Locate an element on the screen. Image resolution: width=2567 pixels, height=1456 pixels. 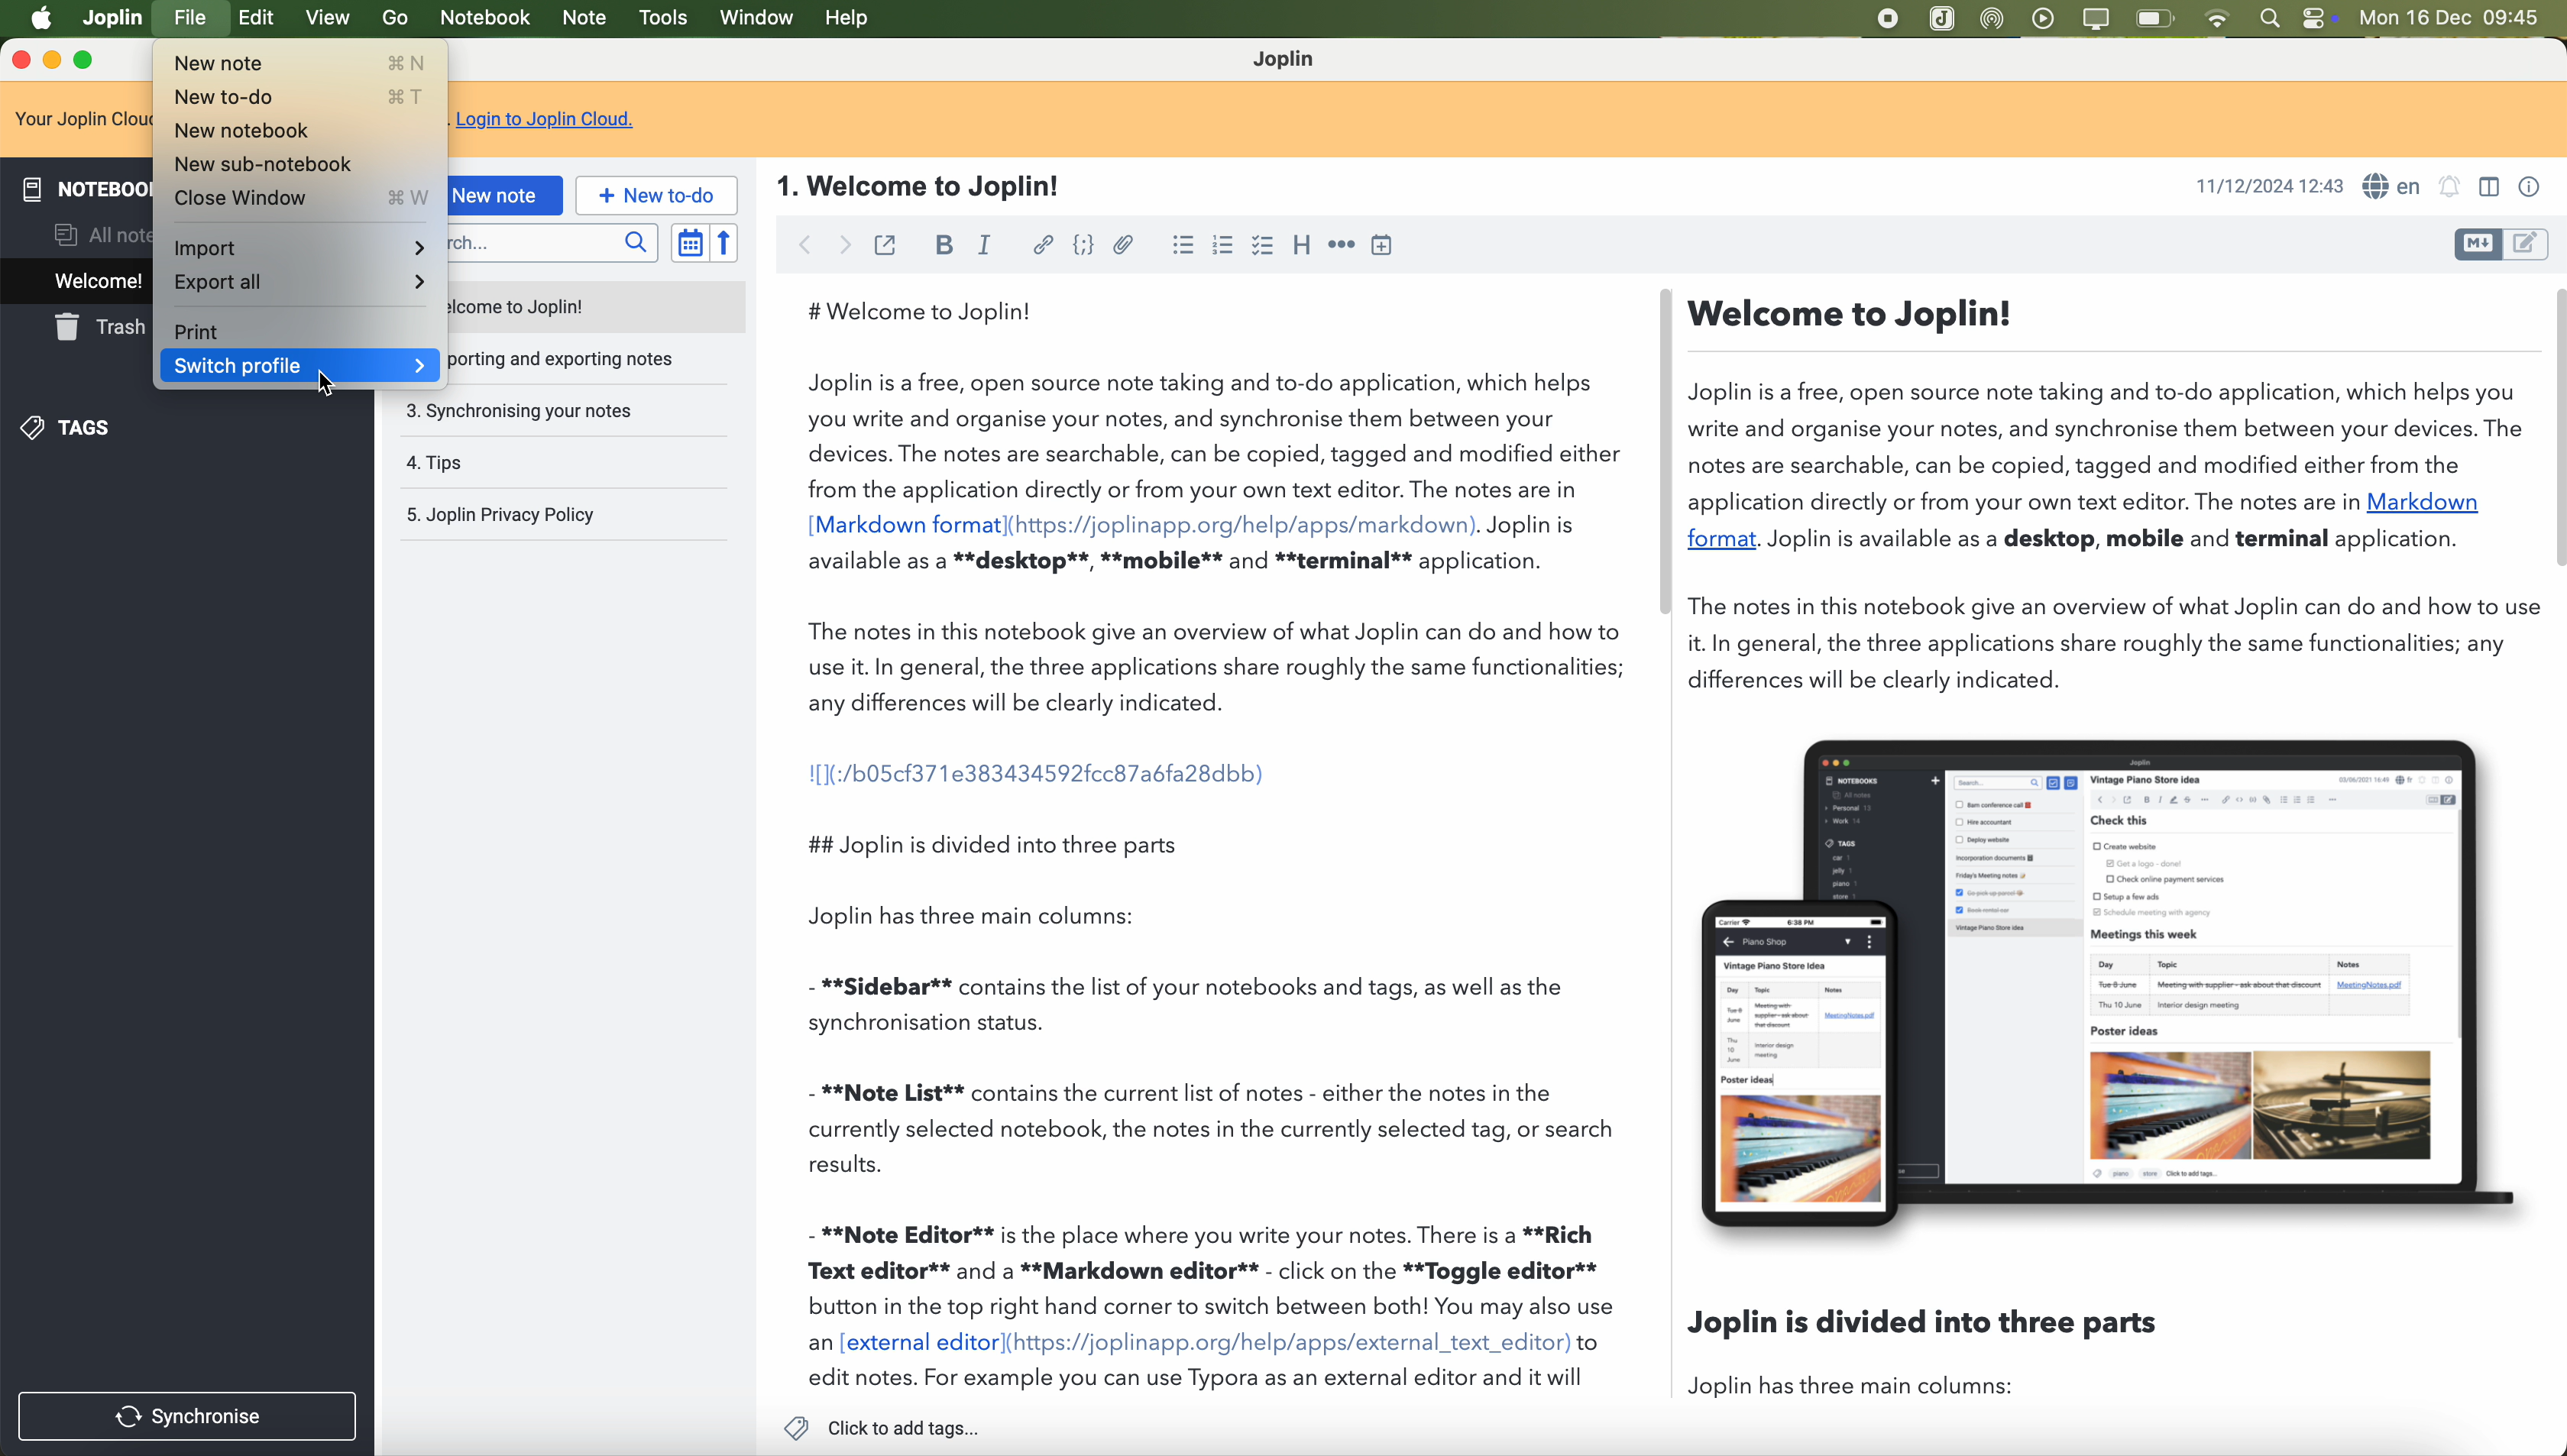
Joplin has three main columns: is located at coordinates (1002, 917).